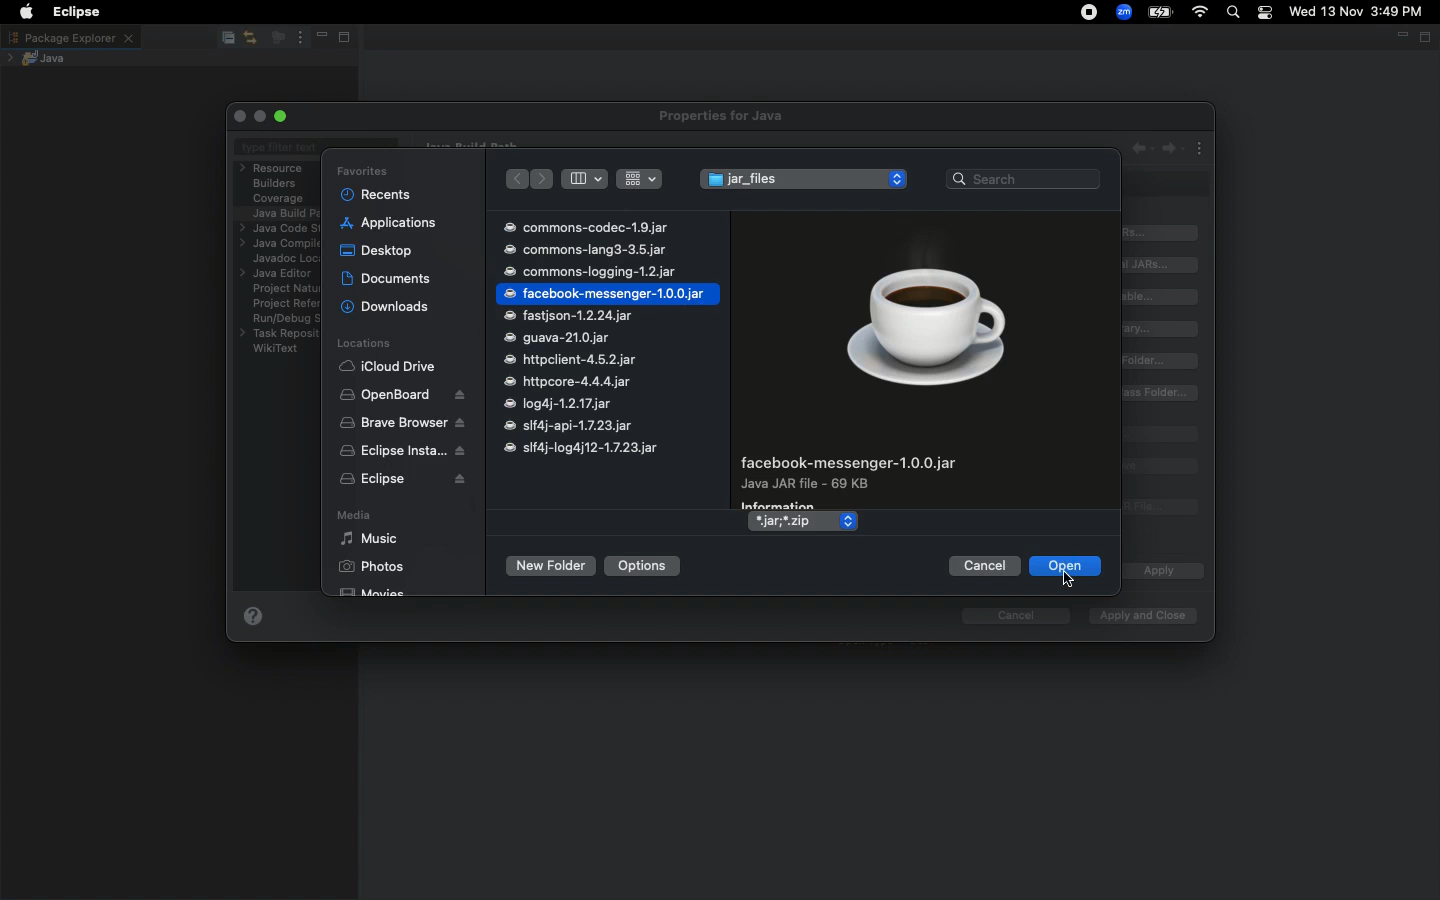 The width and height of the screenshot is (1440, 900). What do you see at coordinates (1006, 616) in the screenshot?
I see `cancel` at bounding box center [1006, 616].